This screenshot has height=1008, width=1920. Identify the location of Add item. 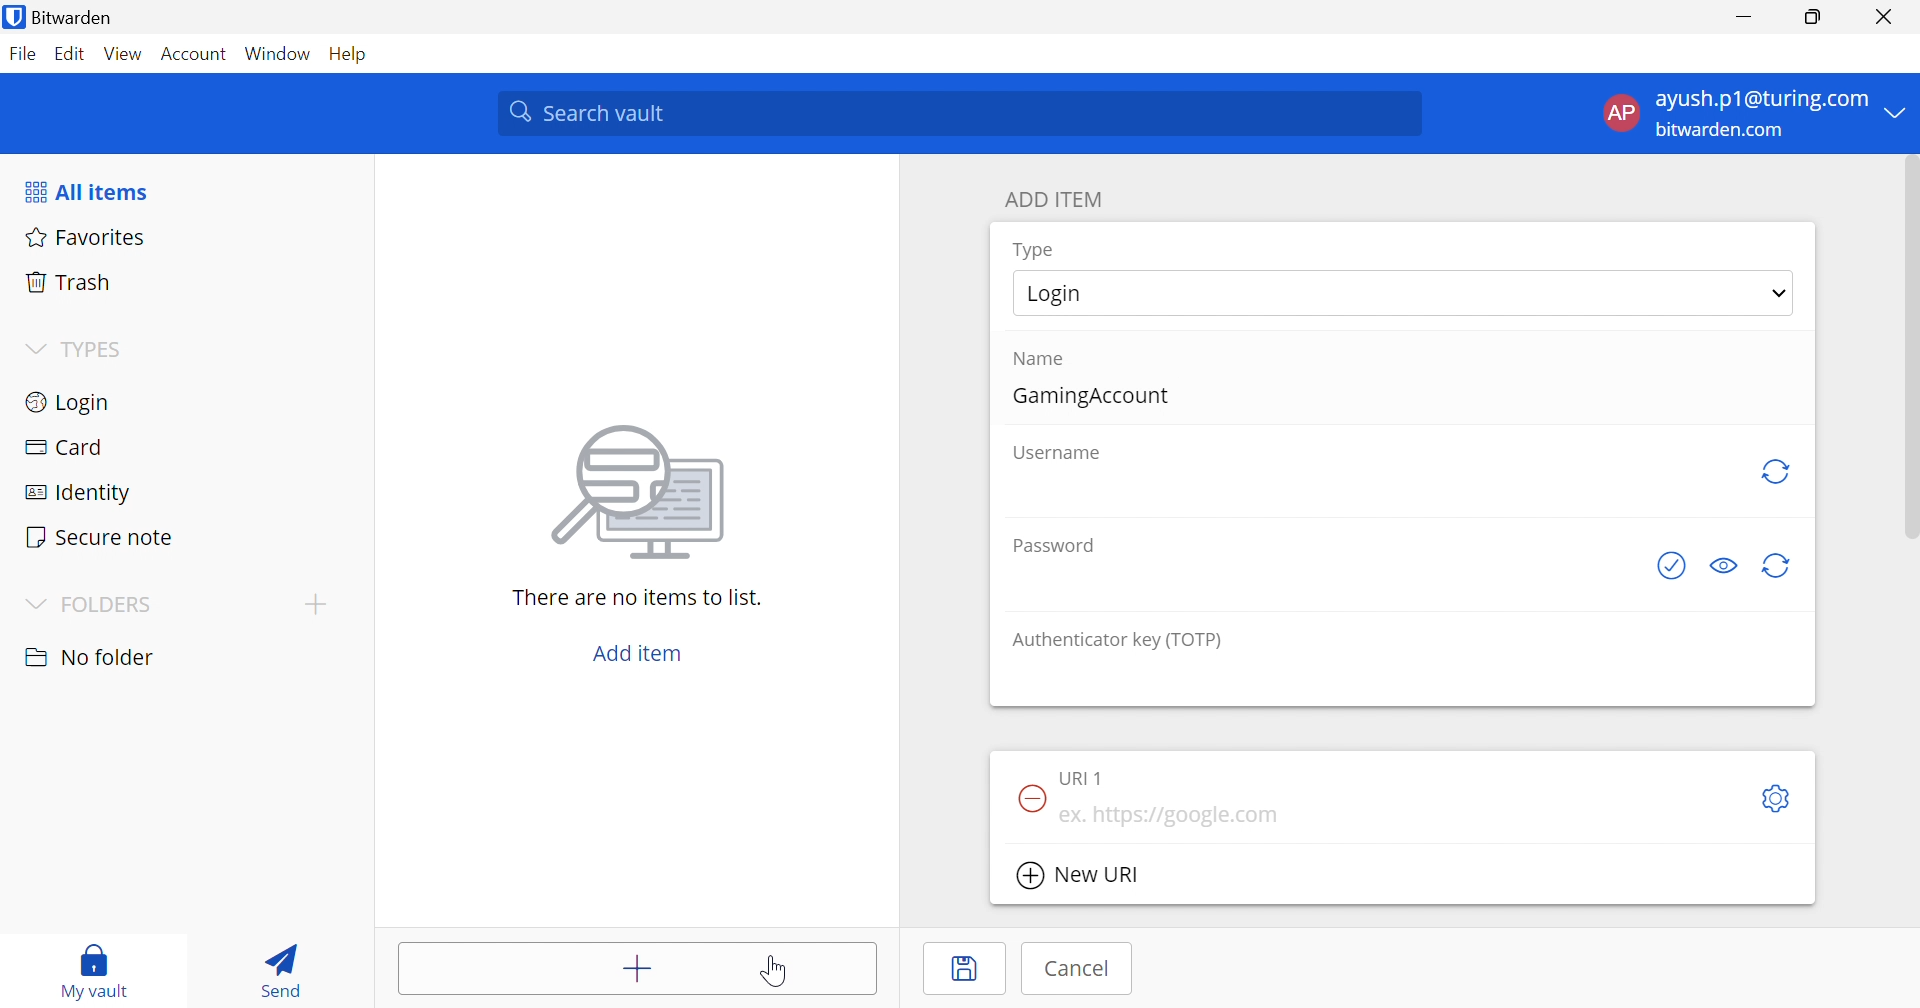
(632, 652).